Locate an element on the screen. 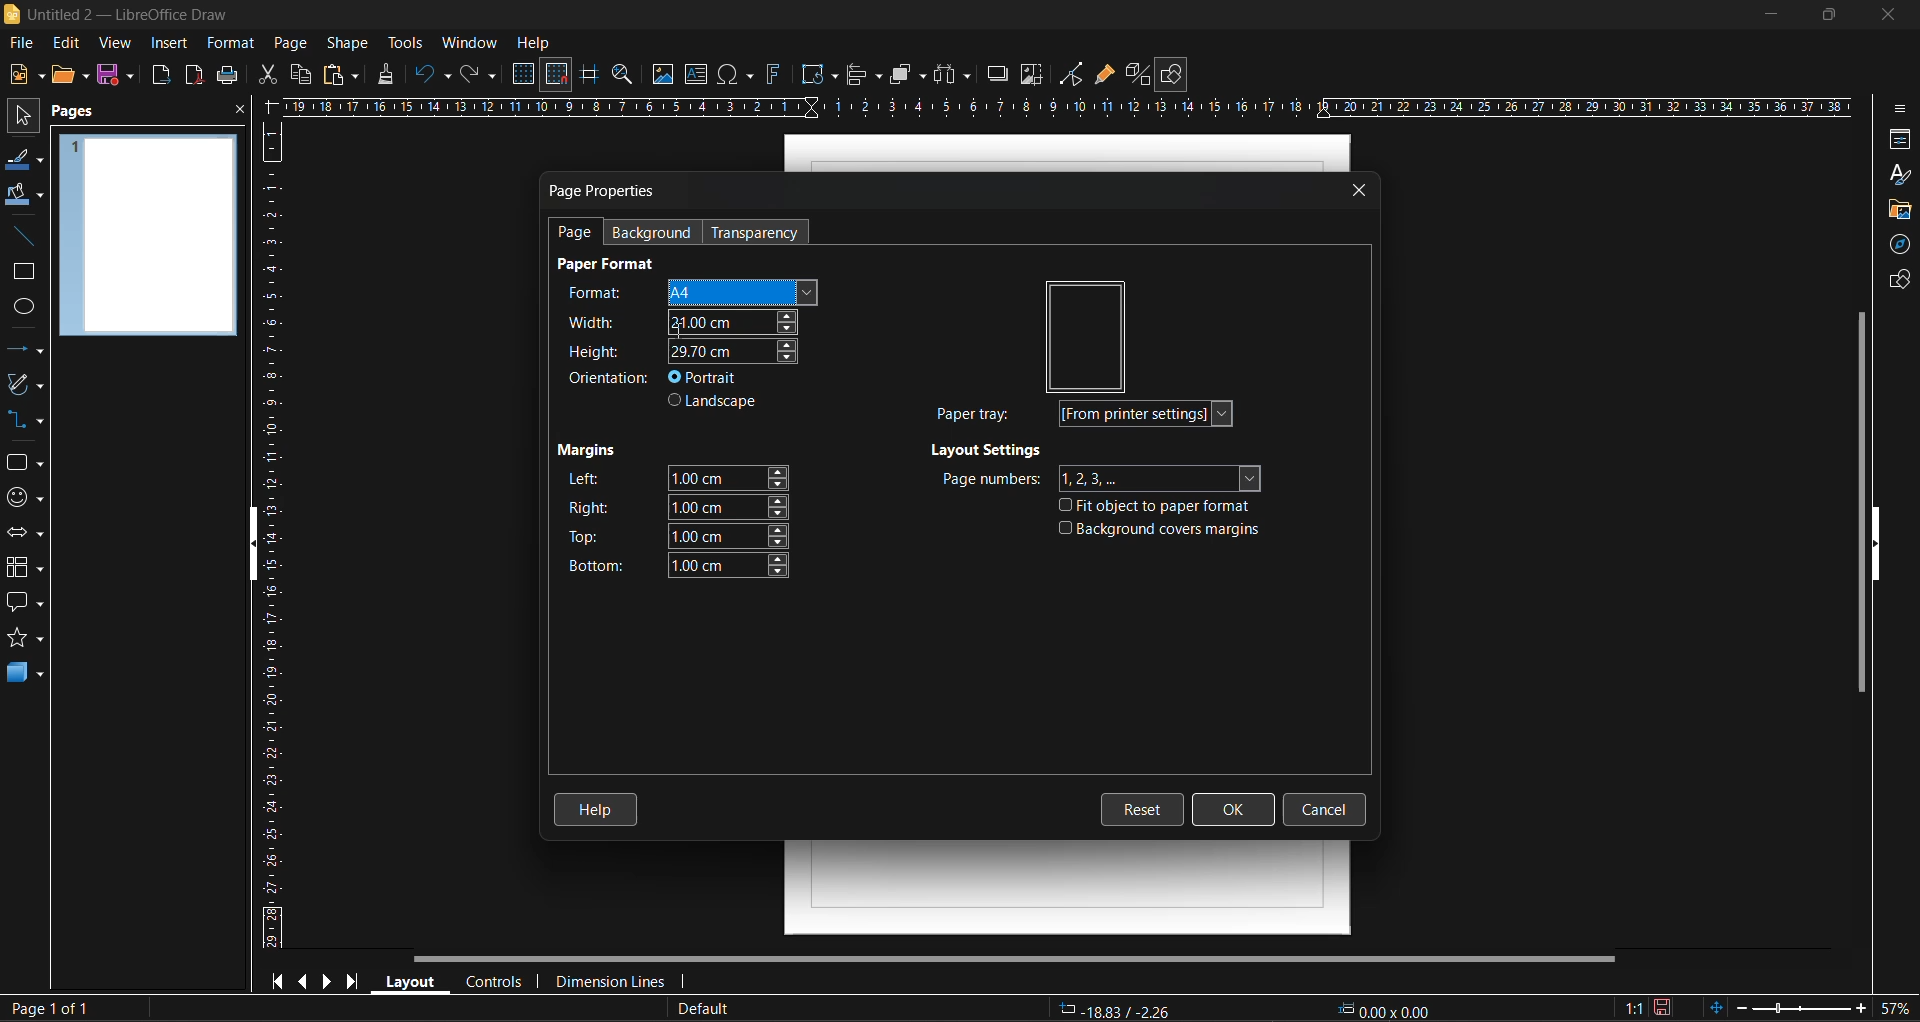 This screenshot has width=1920, height=1022. first  is located at coordinates (279, 983).